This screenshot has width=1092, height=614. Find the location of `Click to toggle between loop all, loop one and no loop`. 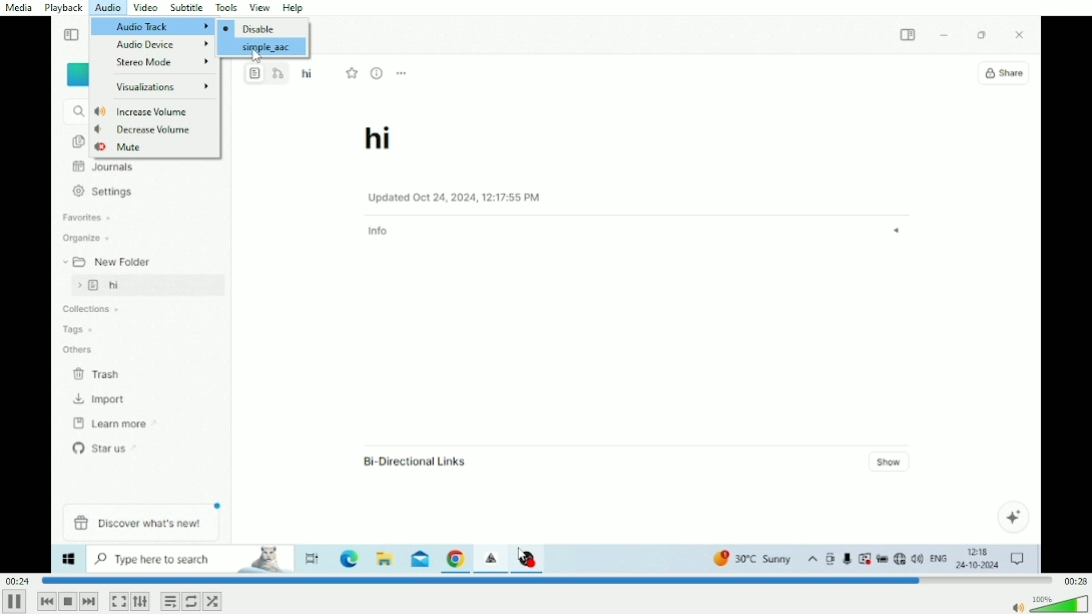

Click to toggle between loop all, loop one and no loop is located at coordinates (191, 601).